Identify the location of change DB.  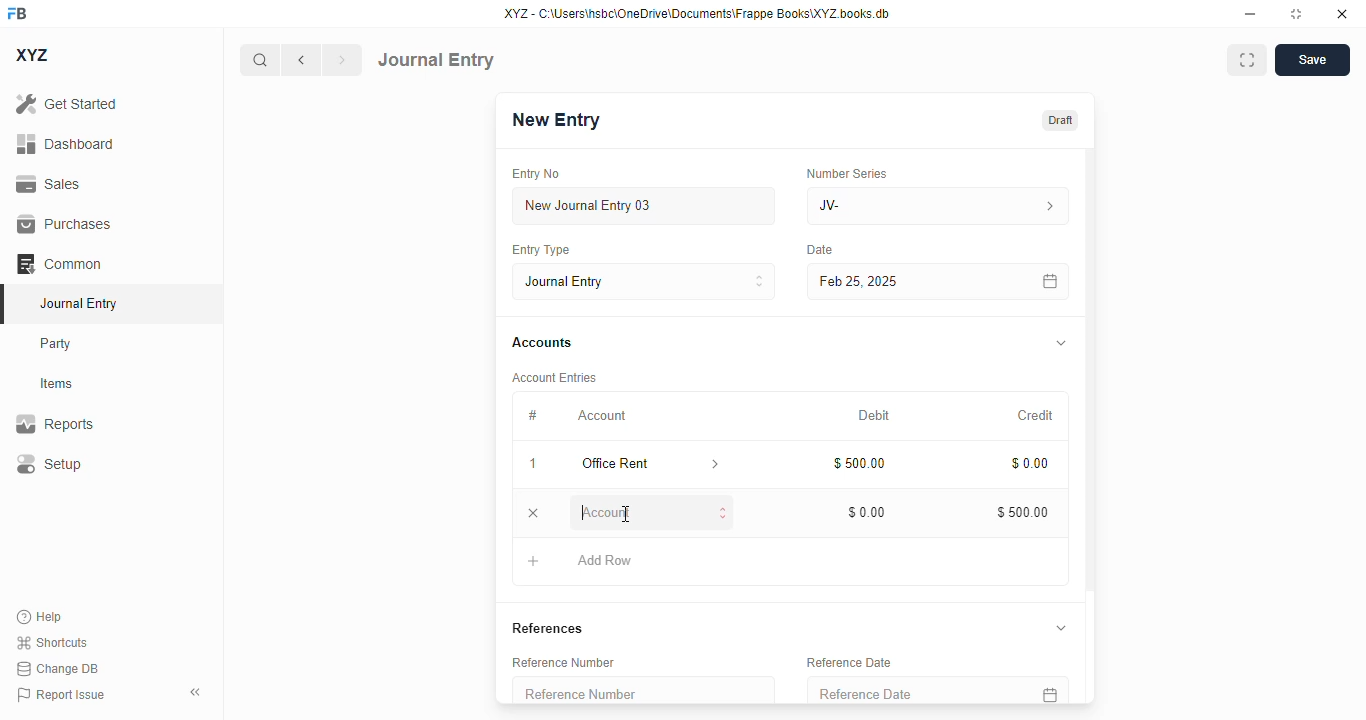
(58, 668).